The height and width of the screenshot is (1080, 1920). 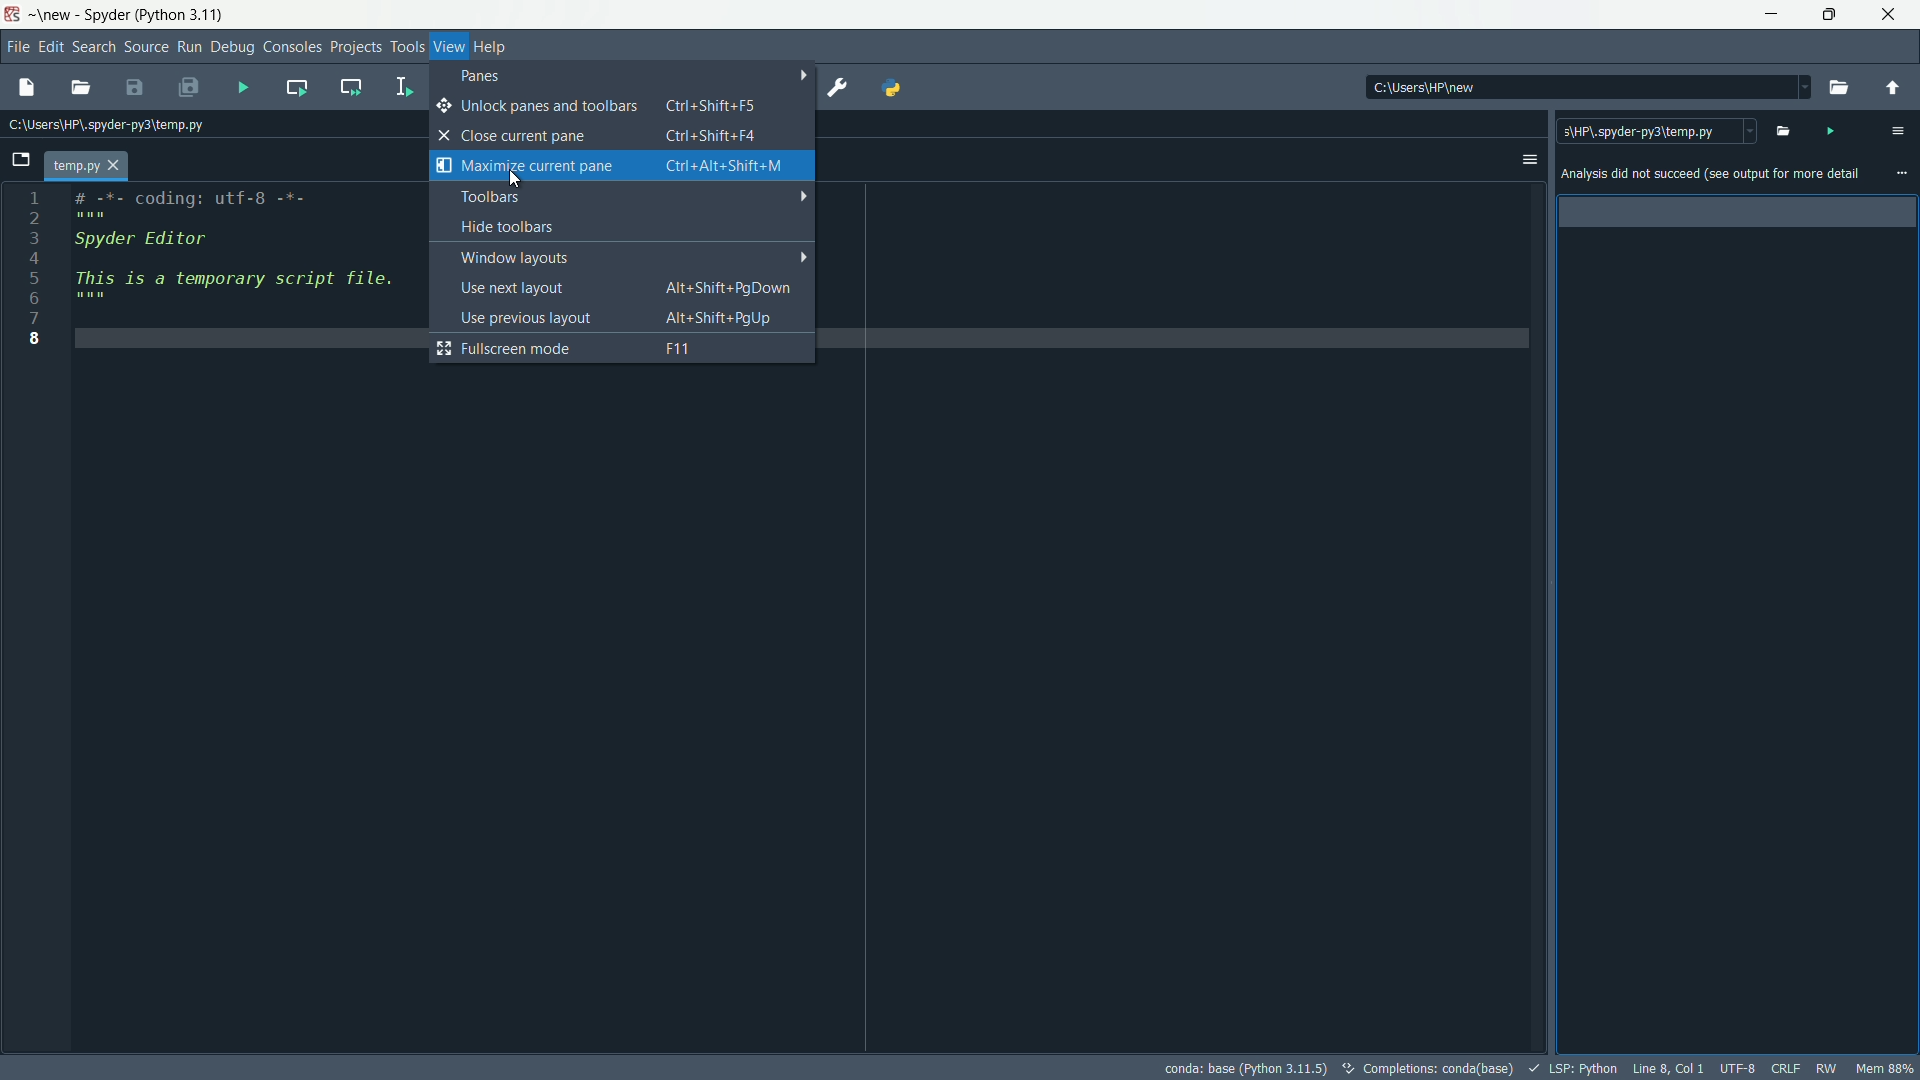 What do you see at coordinates (188, 49) in the screenshot?
I see `run menu` at bounding box center [188, 49].